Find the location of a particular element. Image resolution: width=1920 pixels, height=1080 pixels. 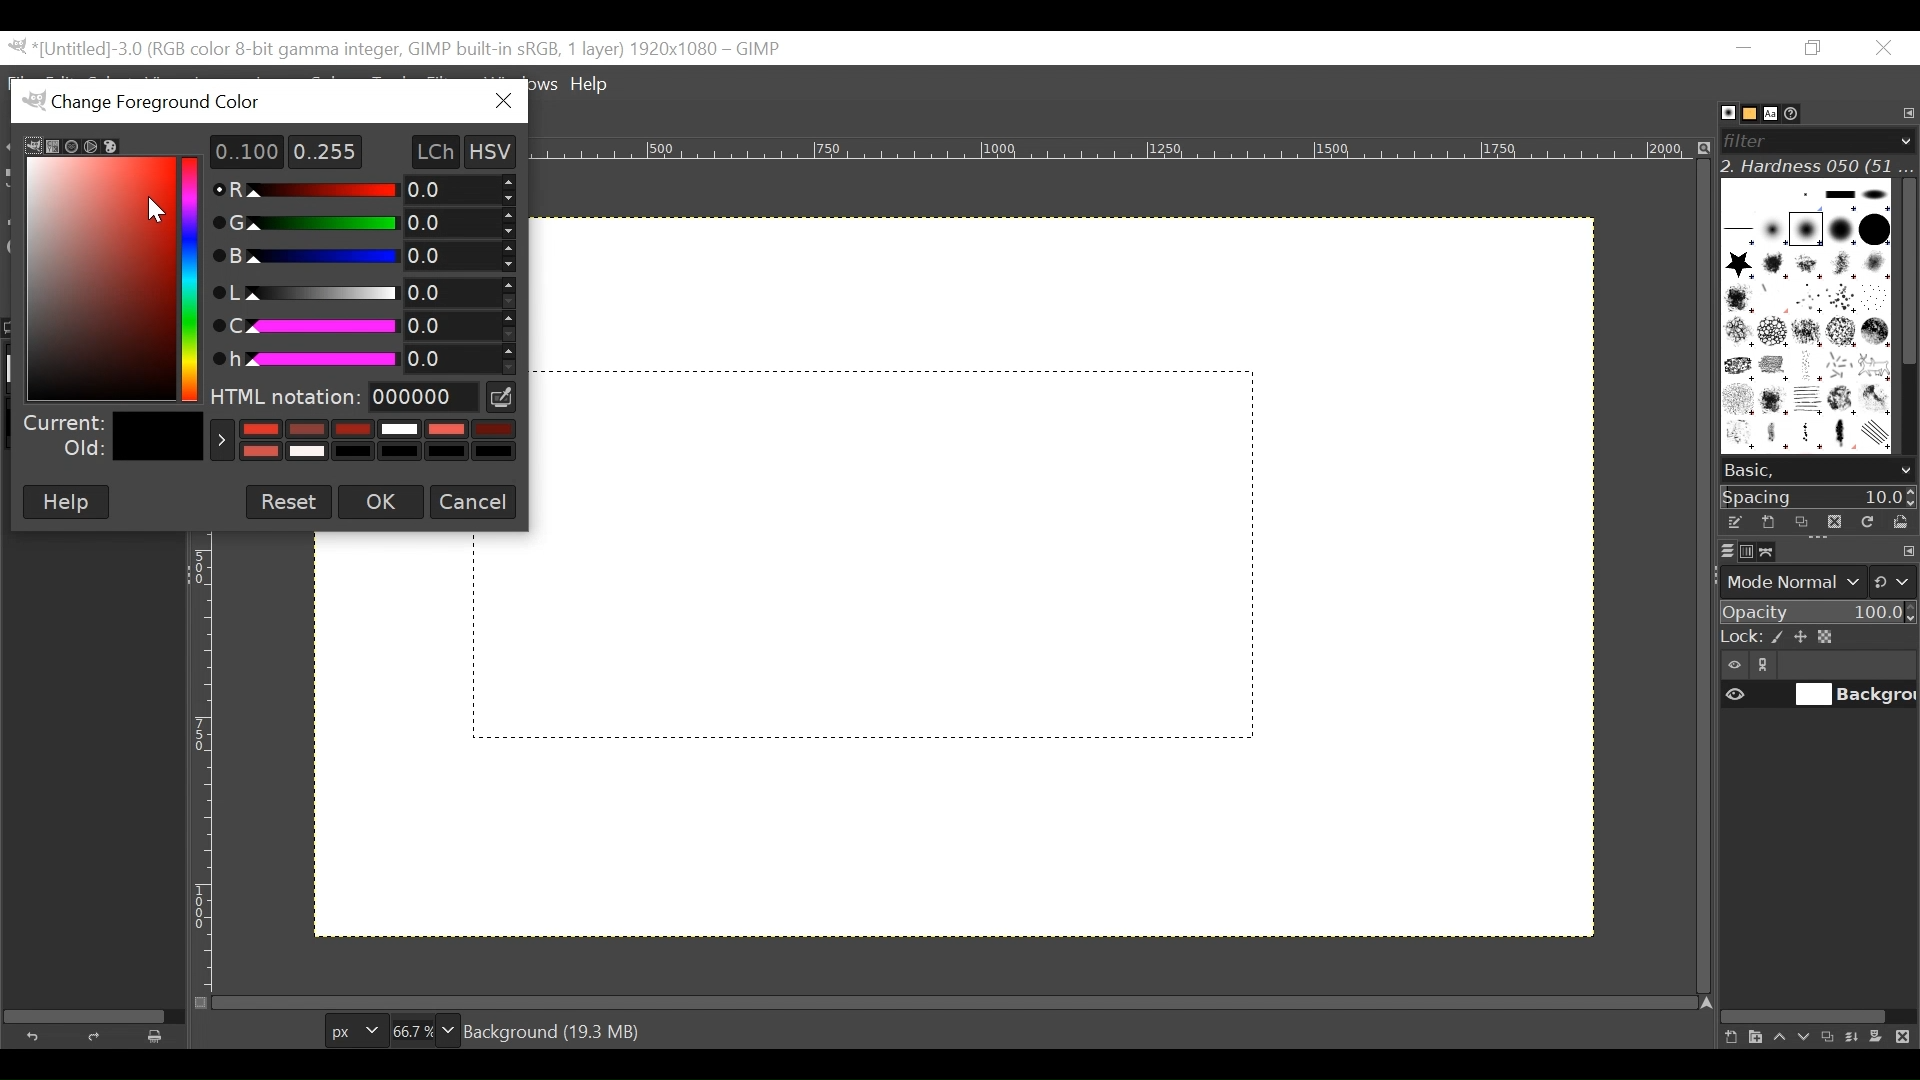

0.255 is located at coordinates (326, 150).